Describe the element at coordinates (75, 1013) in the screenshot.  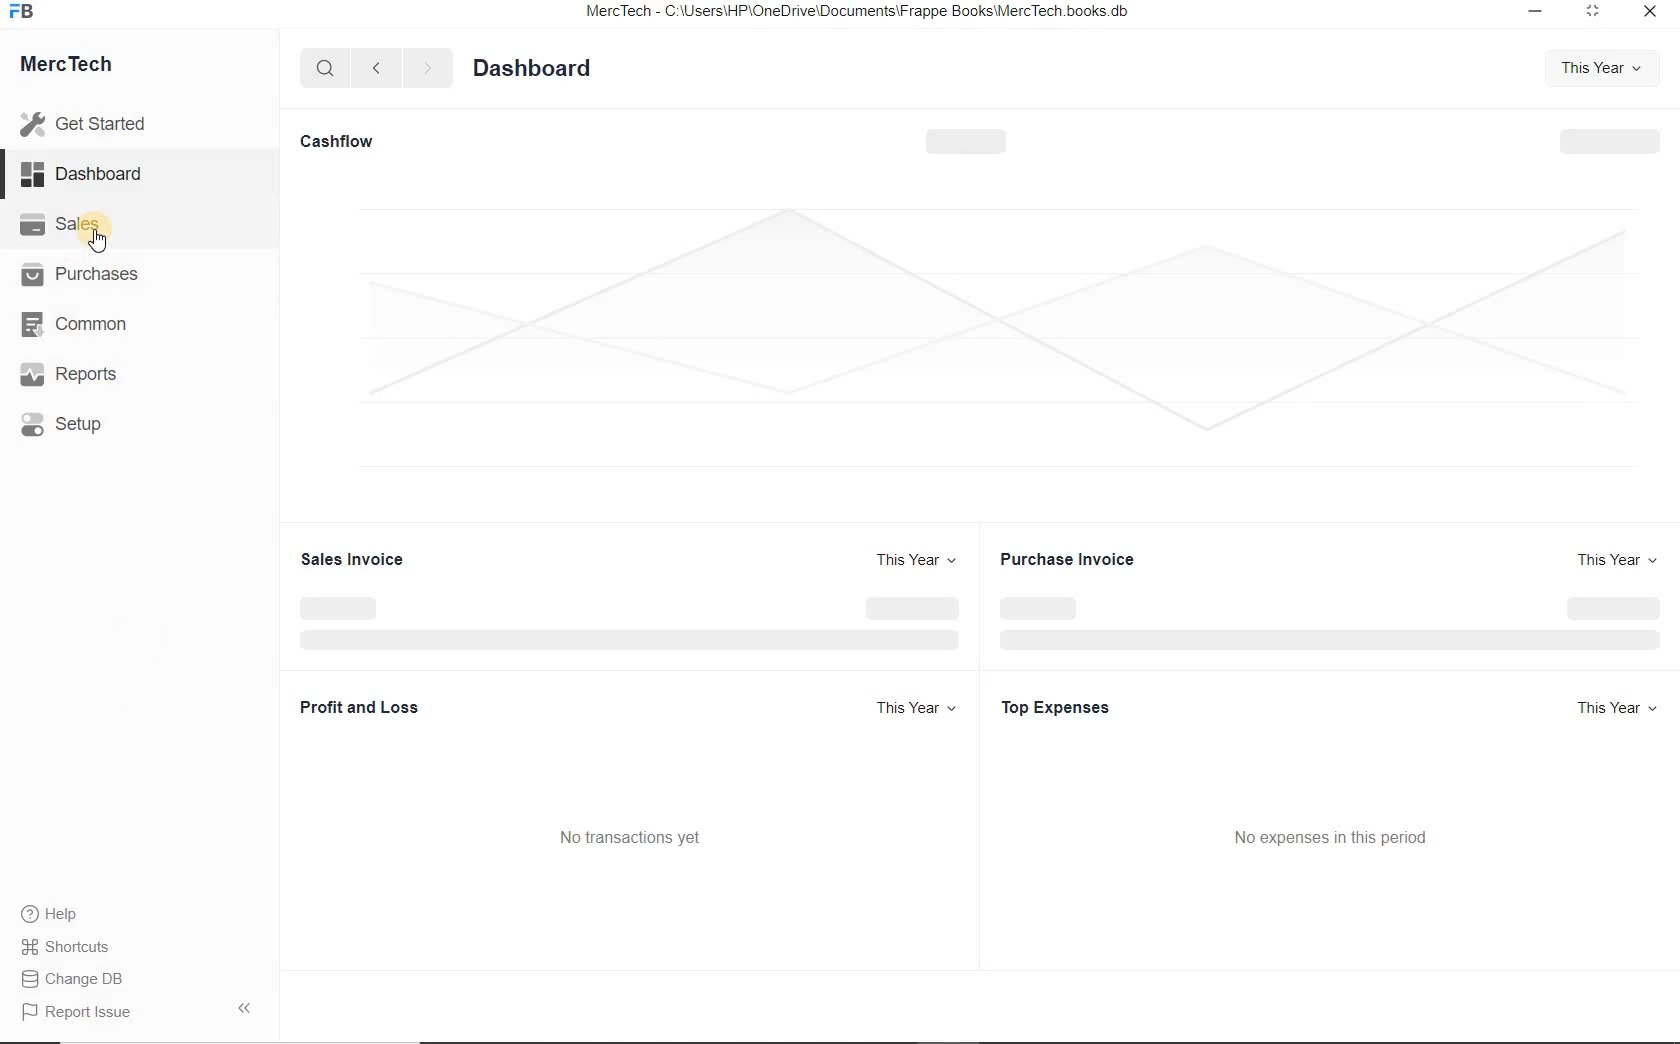
I see `Report Issue` at that location.